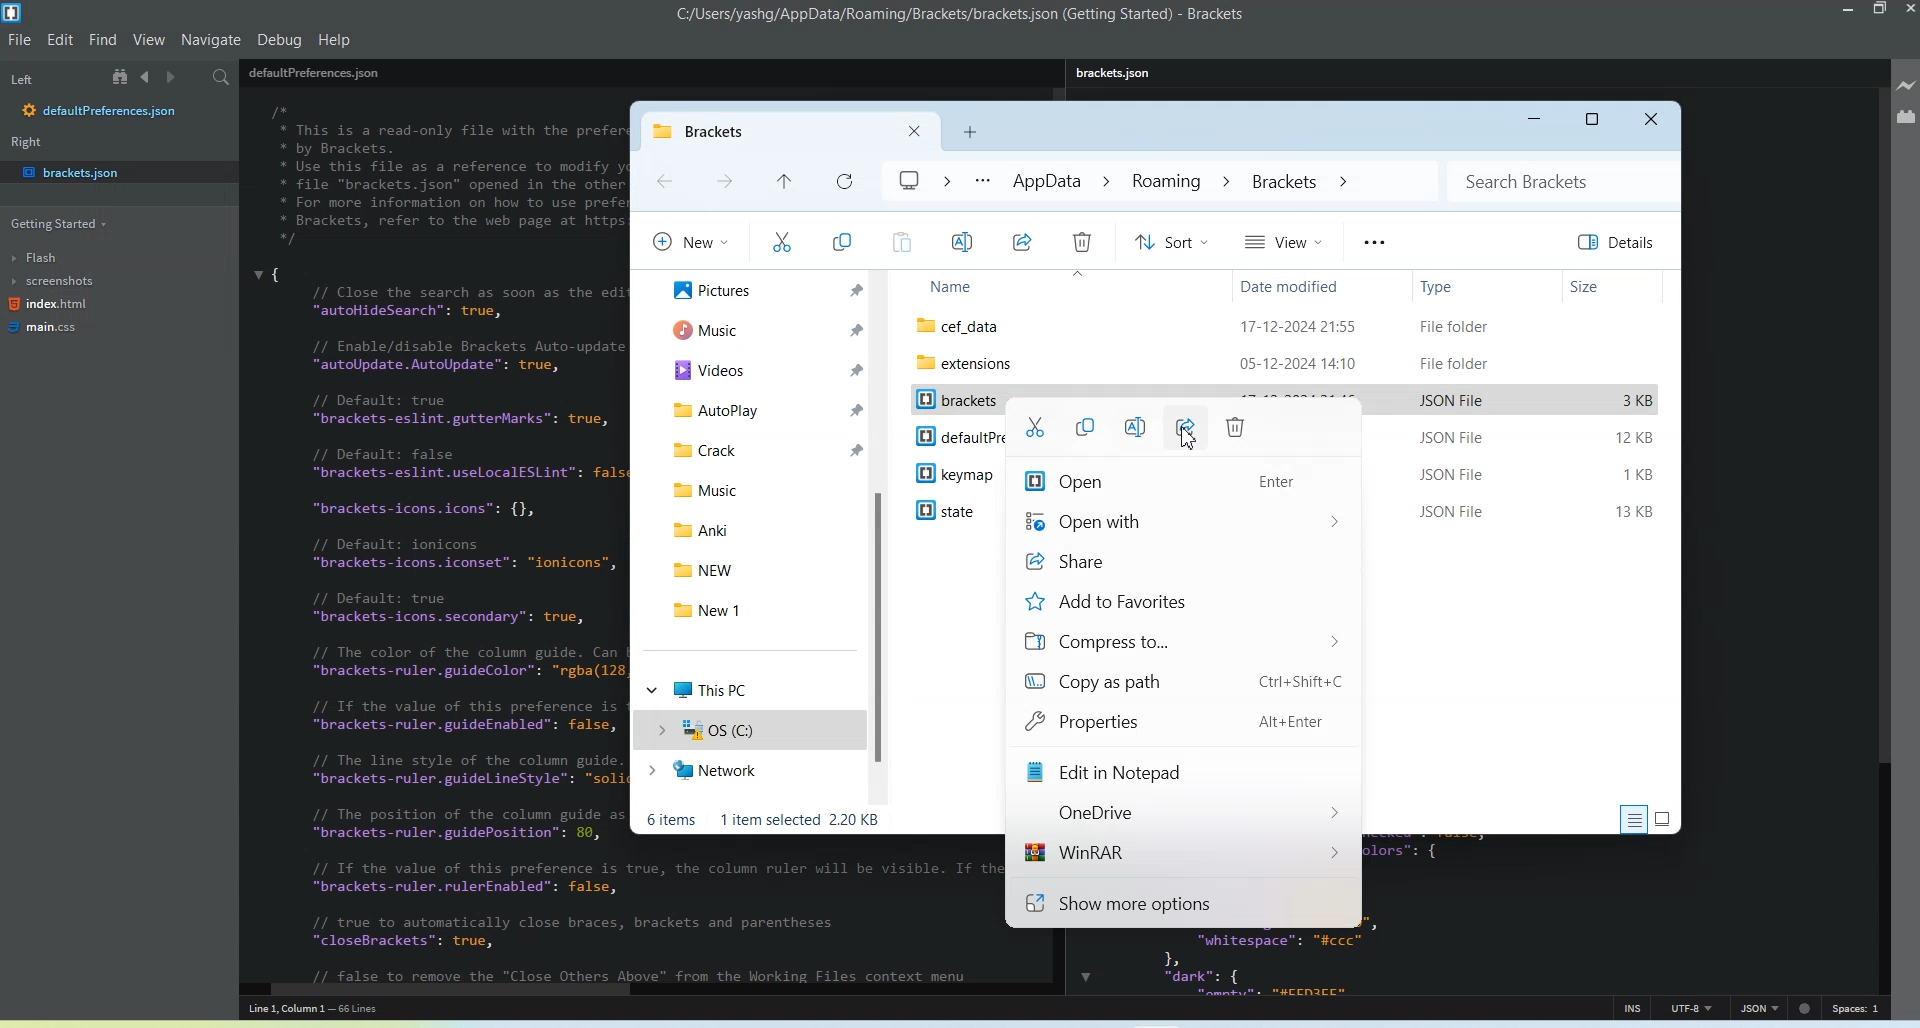  I want to click on Maximize, so click(1881, 10).